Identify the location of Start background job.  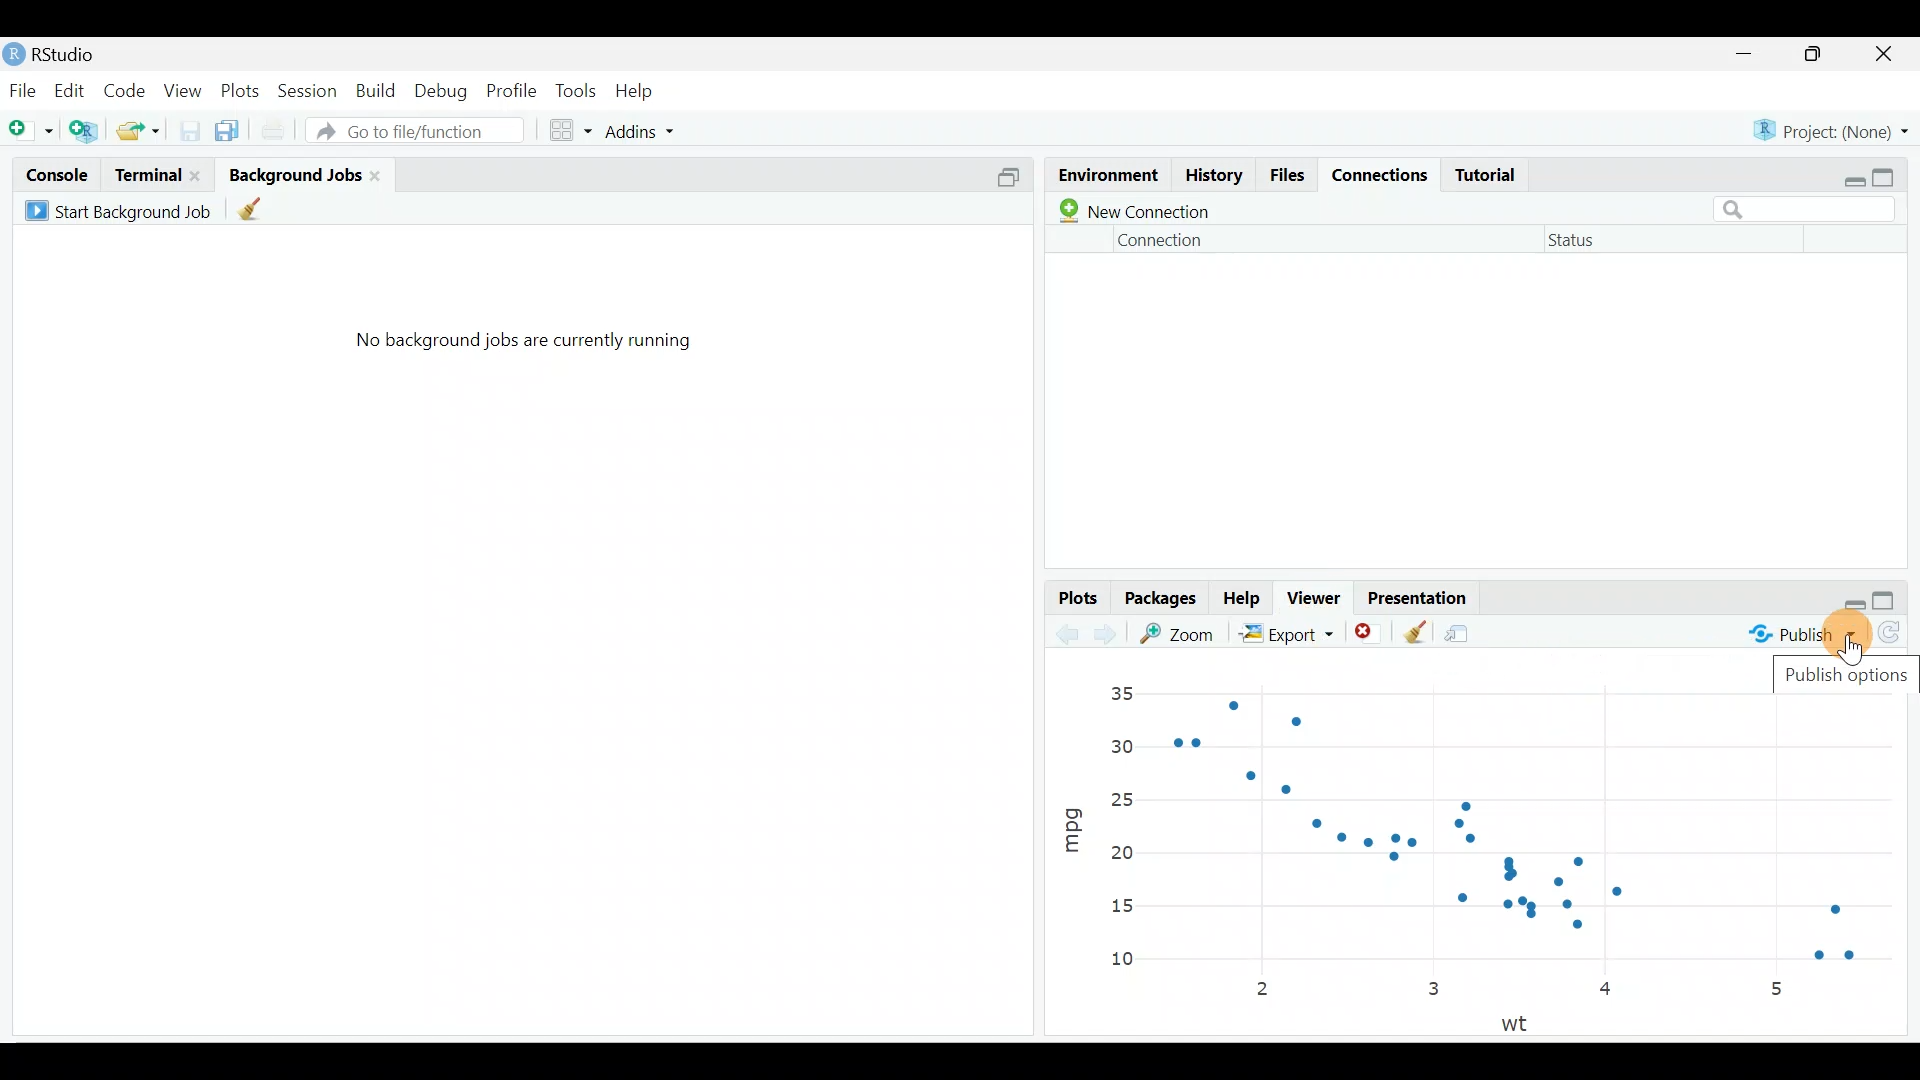
(122, 208).